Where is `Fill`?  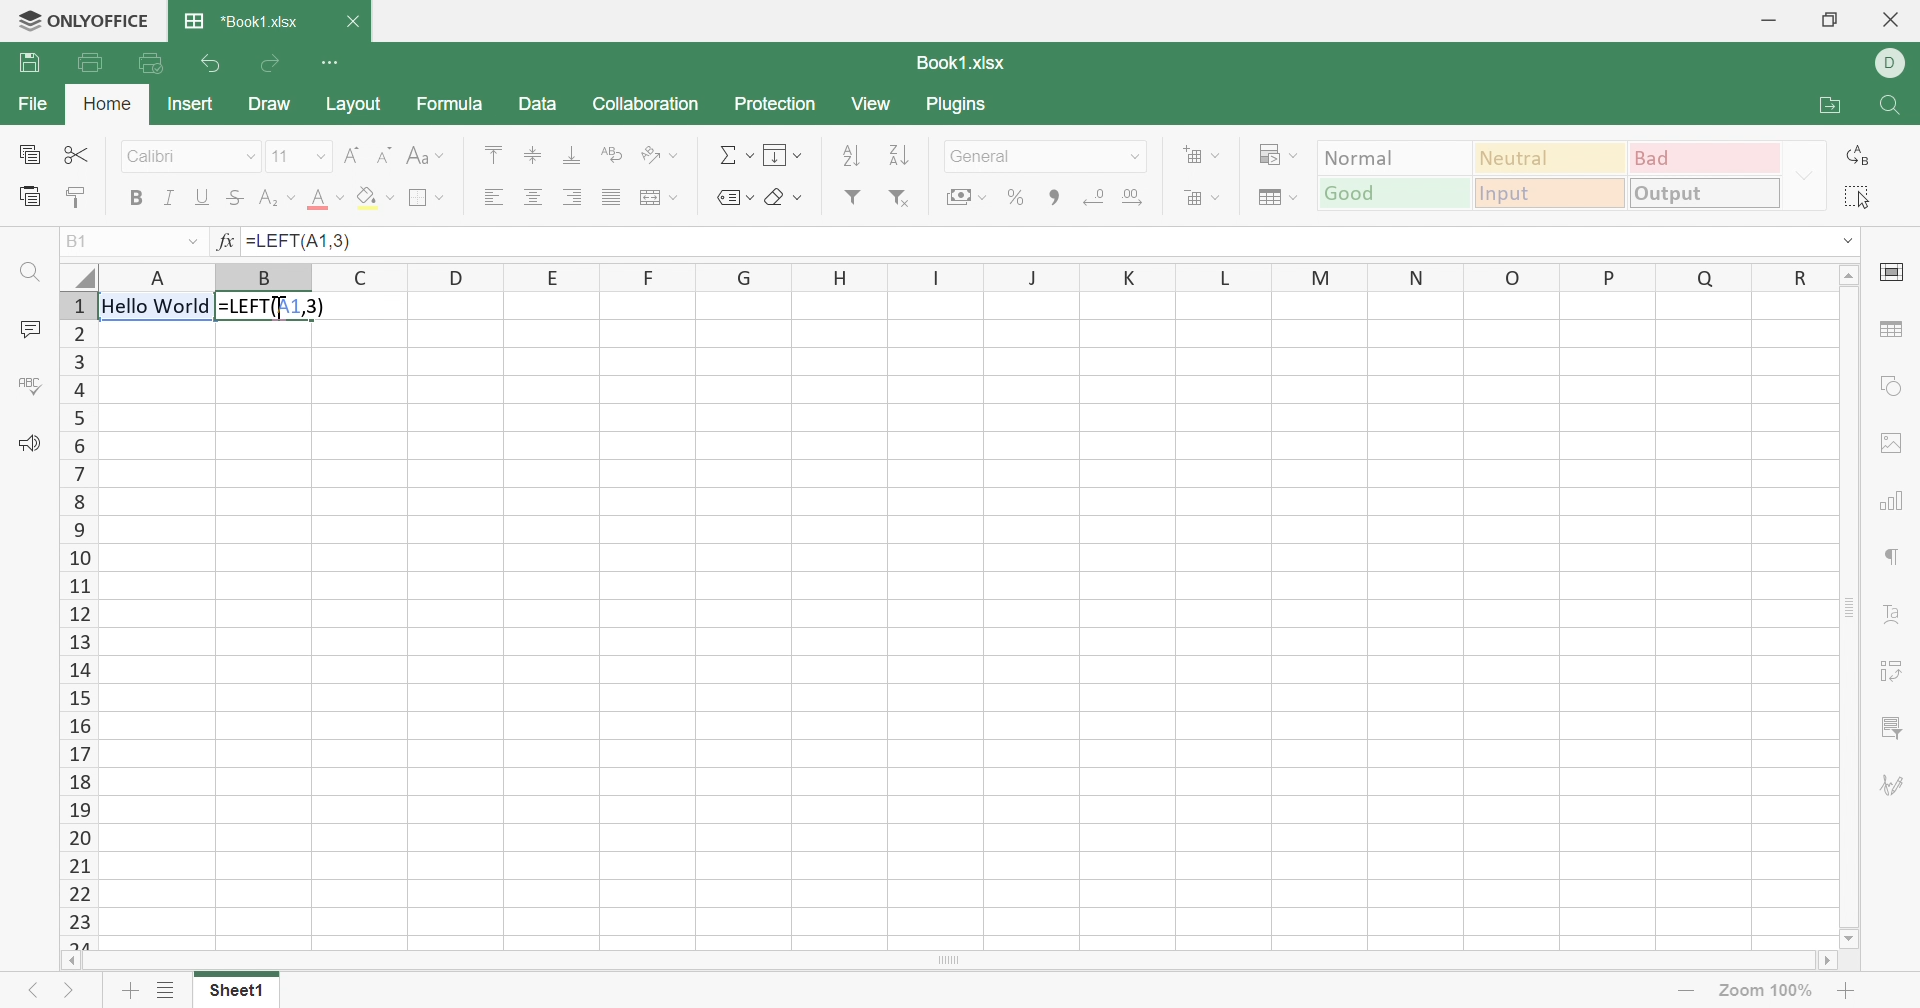
Fill is located at coordinates (781, 153).